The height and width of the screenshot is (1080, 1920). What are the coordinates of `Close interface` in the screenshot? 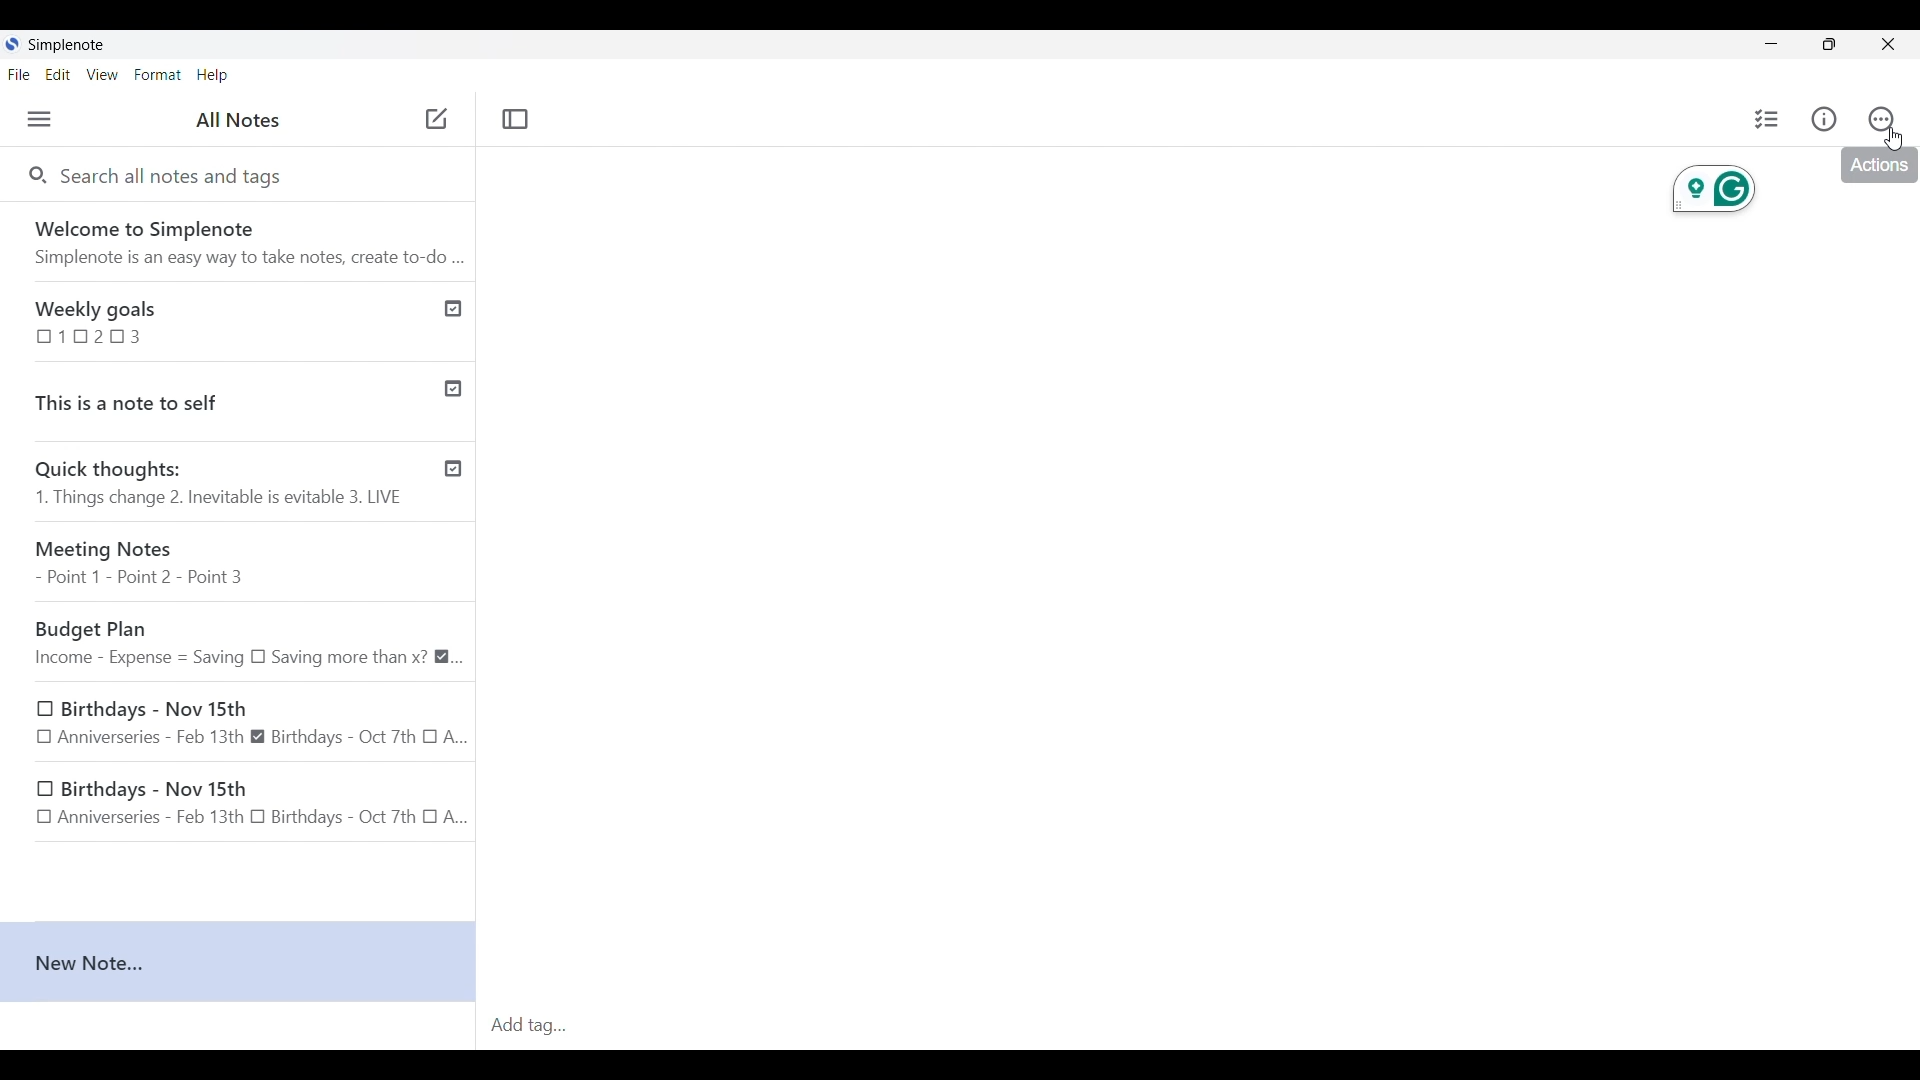 It's located at (1887, 44).